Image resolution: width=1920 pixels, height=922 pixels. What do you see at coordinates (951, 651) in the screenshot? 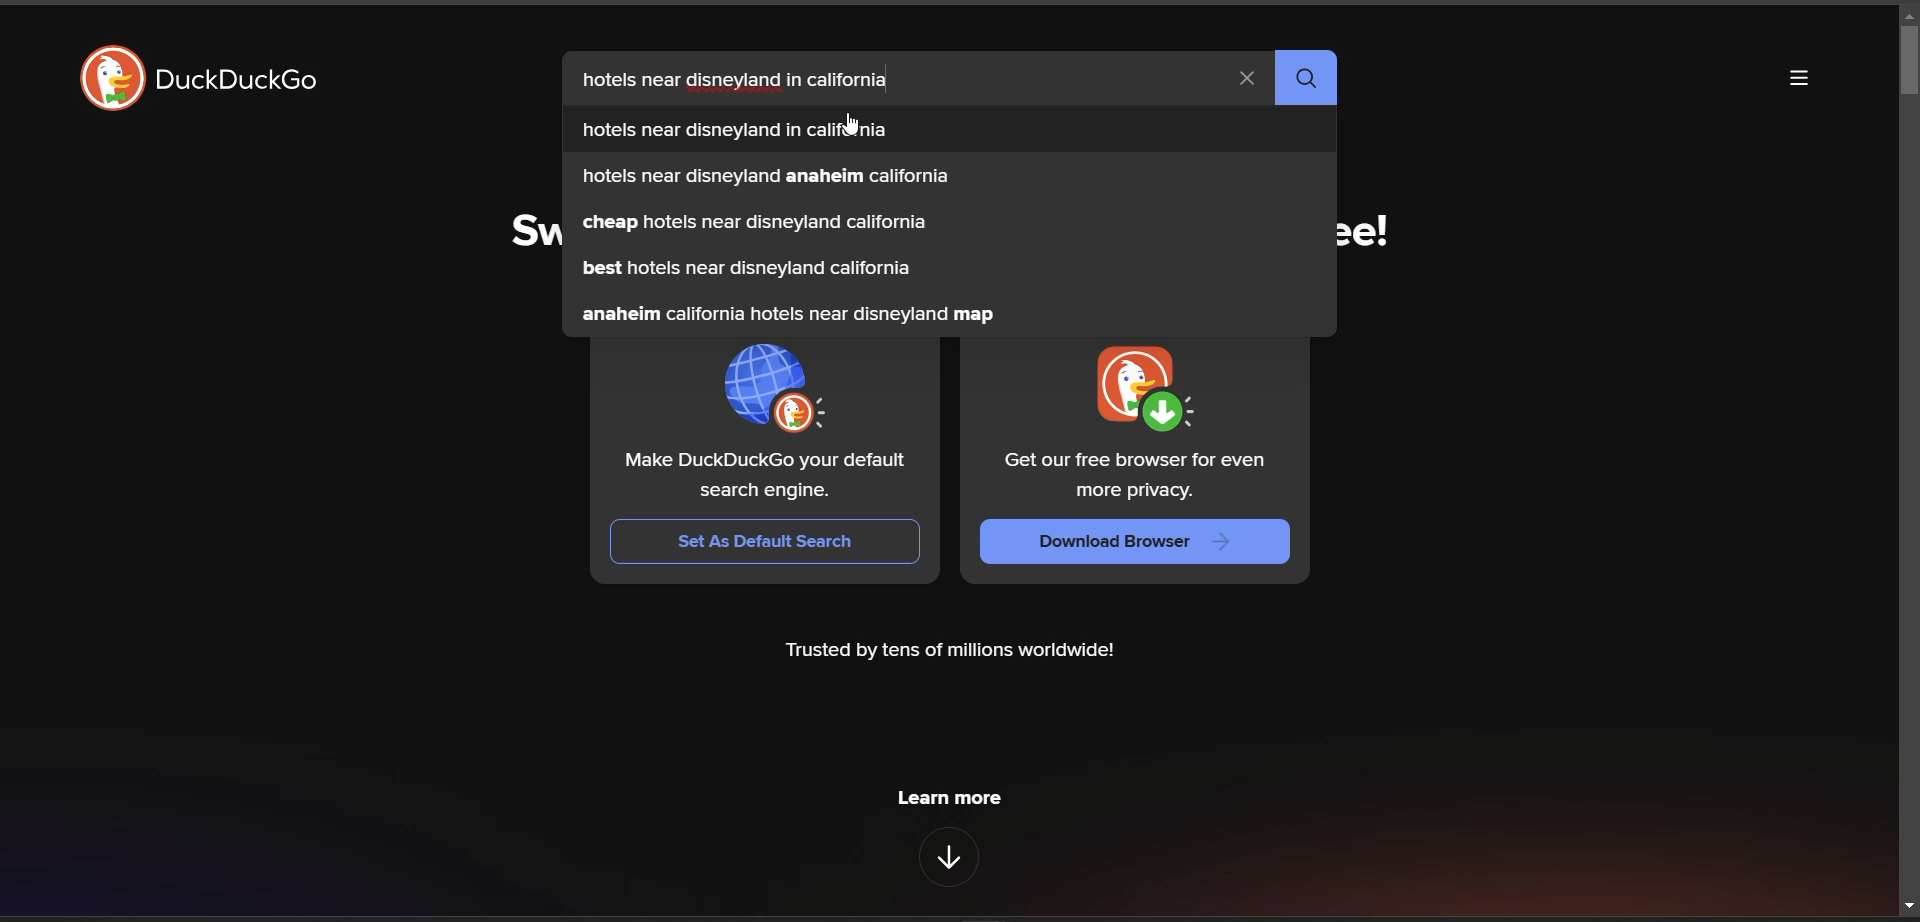
I see `Trusted by tens of millions worldwide!` at bounding box center [951, 651].